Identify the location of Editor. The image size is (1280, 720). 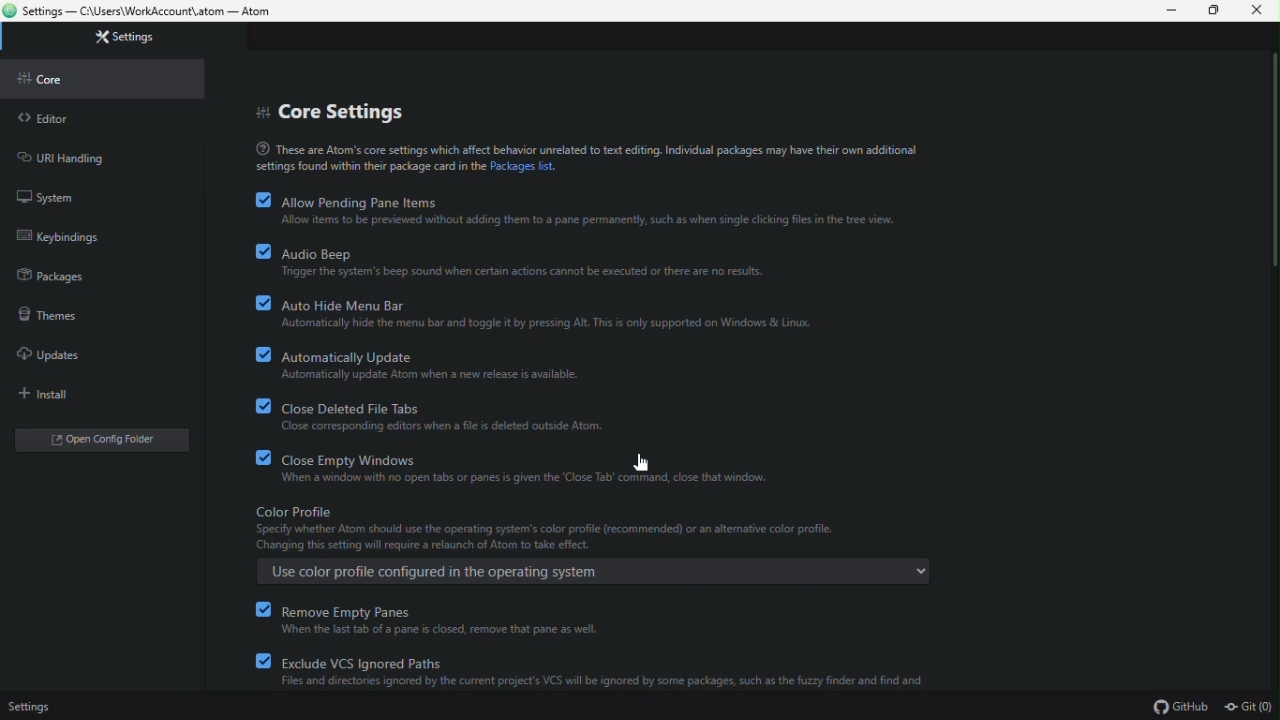
(101, 118).